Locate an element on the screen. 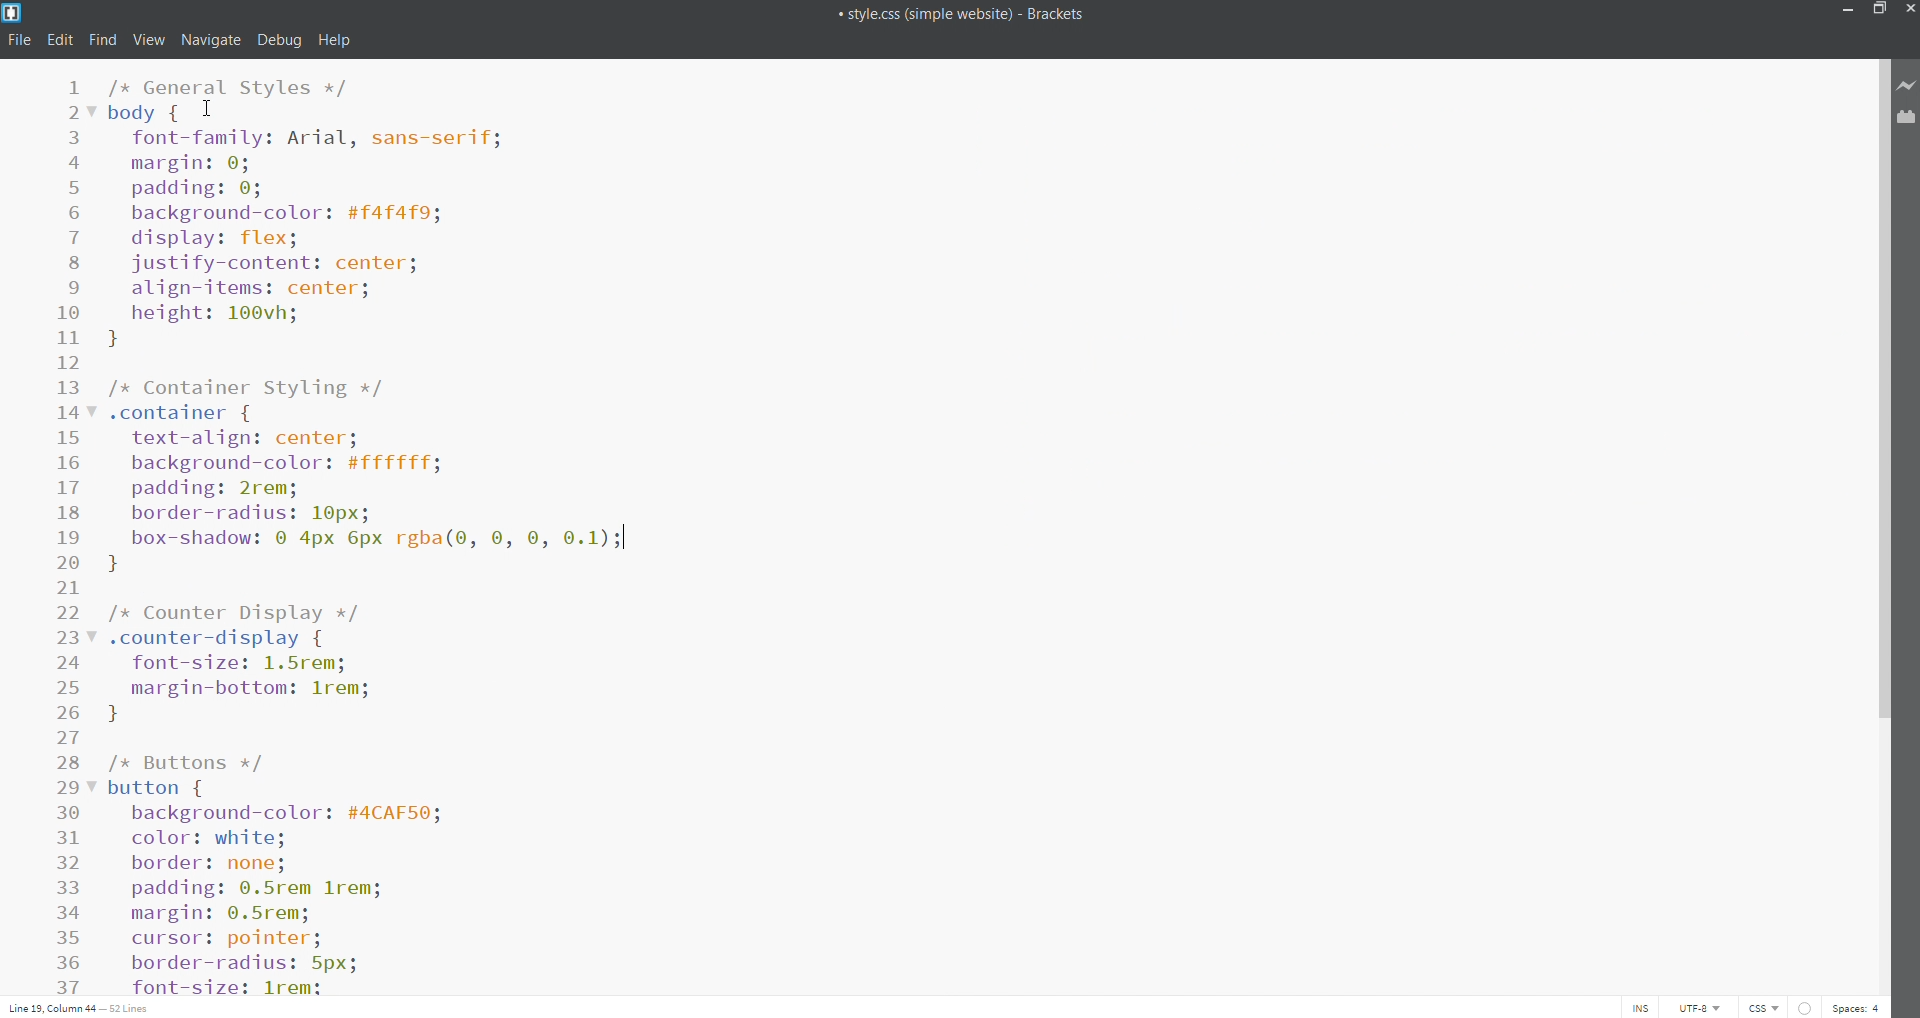 The image size is (1920, 1018). Cursor is located at coordinates (209, 108).